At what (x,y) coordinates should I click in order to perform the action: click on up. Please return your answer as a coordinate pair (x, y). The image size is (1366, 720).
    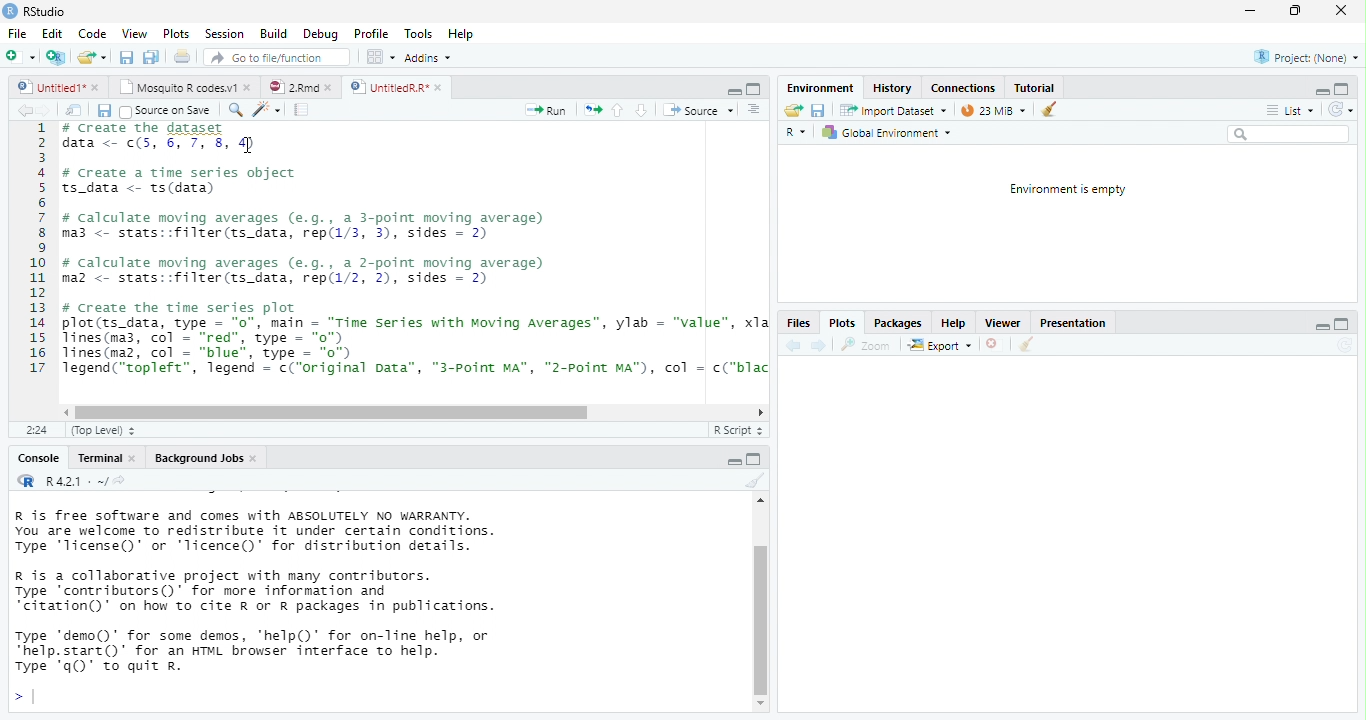
    Looking at the image, I should click on (618, 110).